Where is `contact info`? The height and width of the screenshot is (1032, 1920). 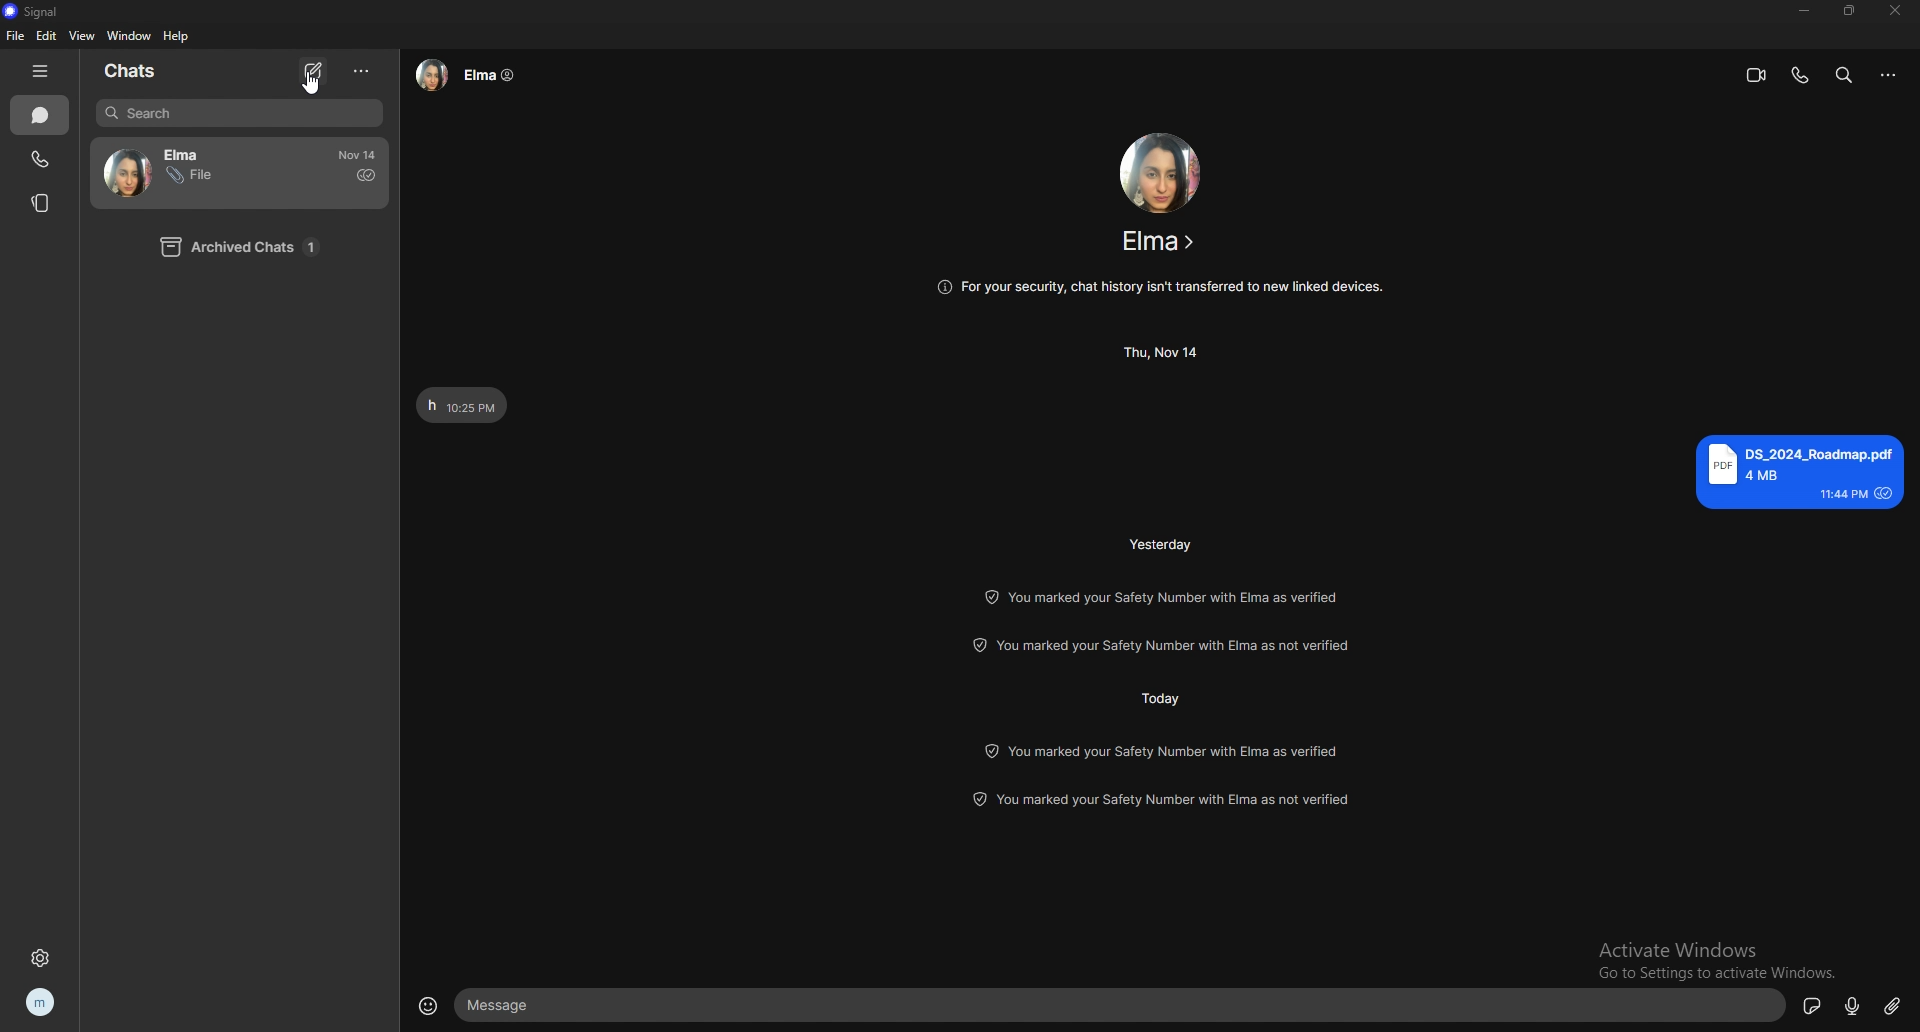 contact info is located at coordinates (466, 75).